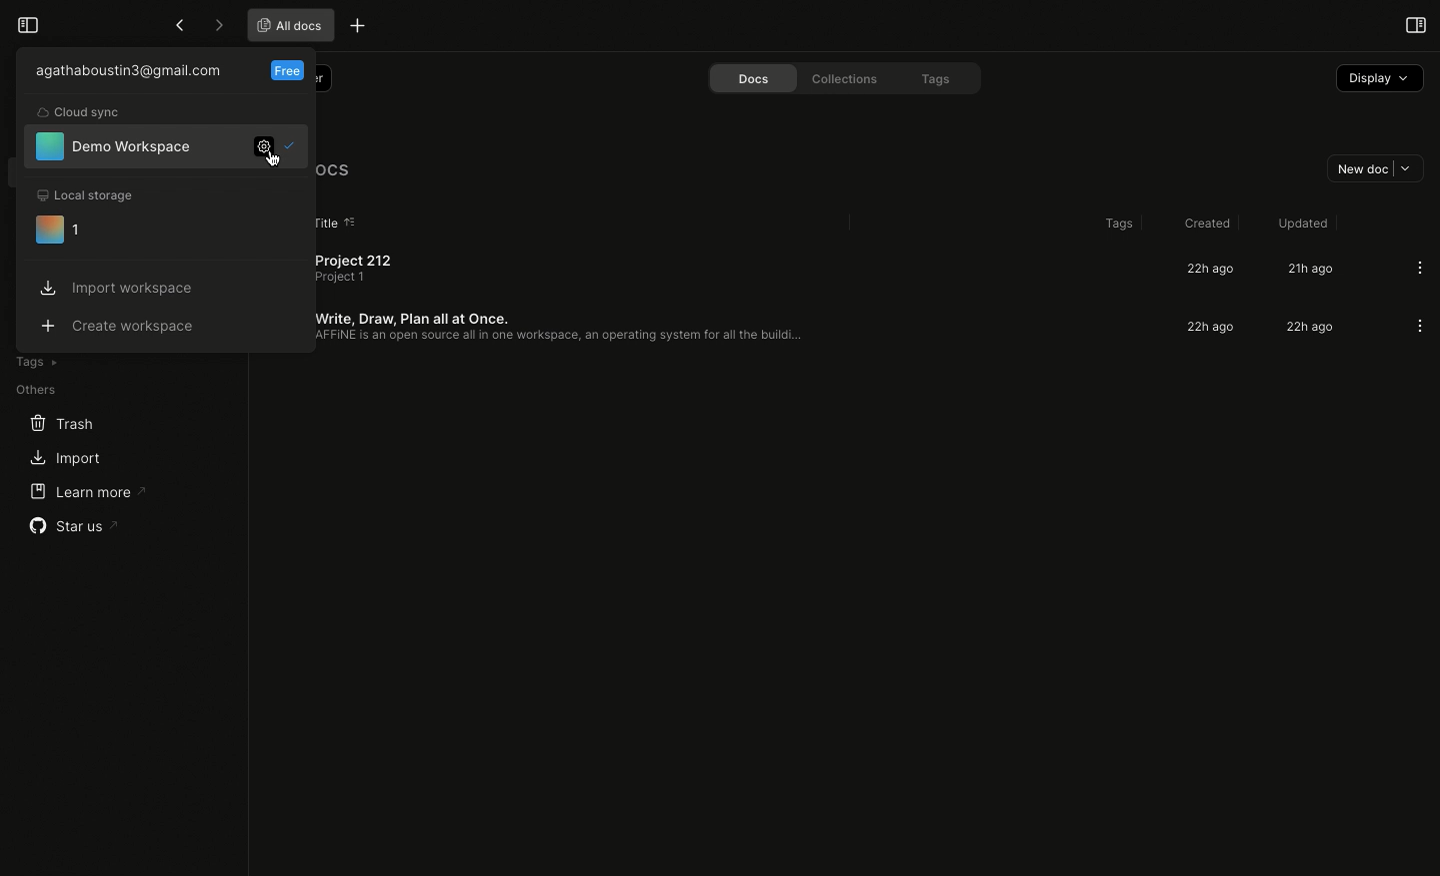 This screenshot has height=876, width=1440. I want to click on Collections, so click(845, 79).